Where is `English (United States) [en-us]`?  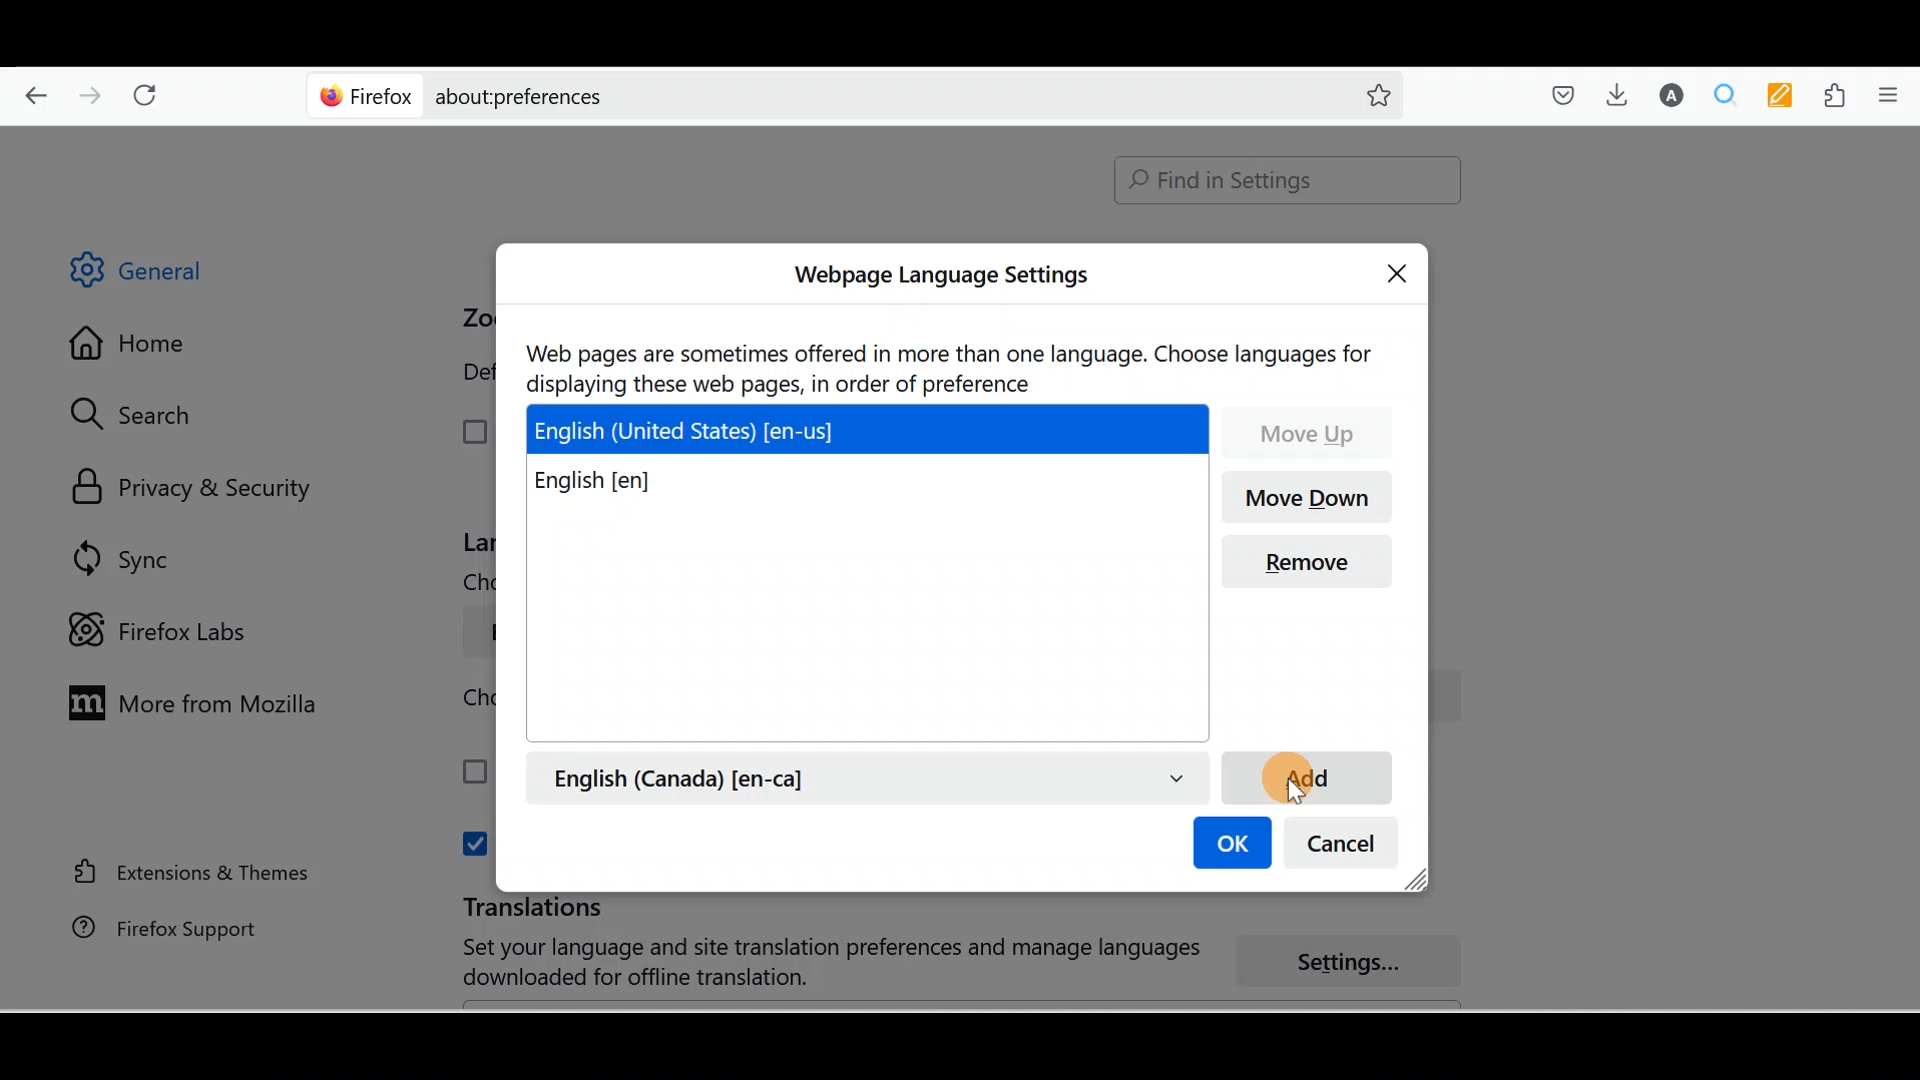
English (United States) [en-us] is located at coordinates (872, 427).